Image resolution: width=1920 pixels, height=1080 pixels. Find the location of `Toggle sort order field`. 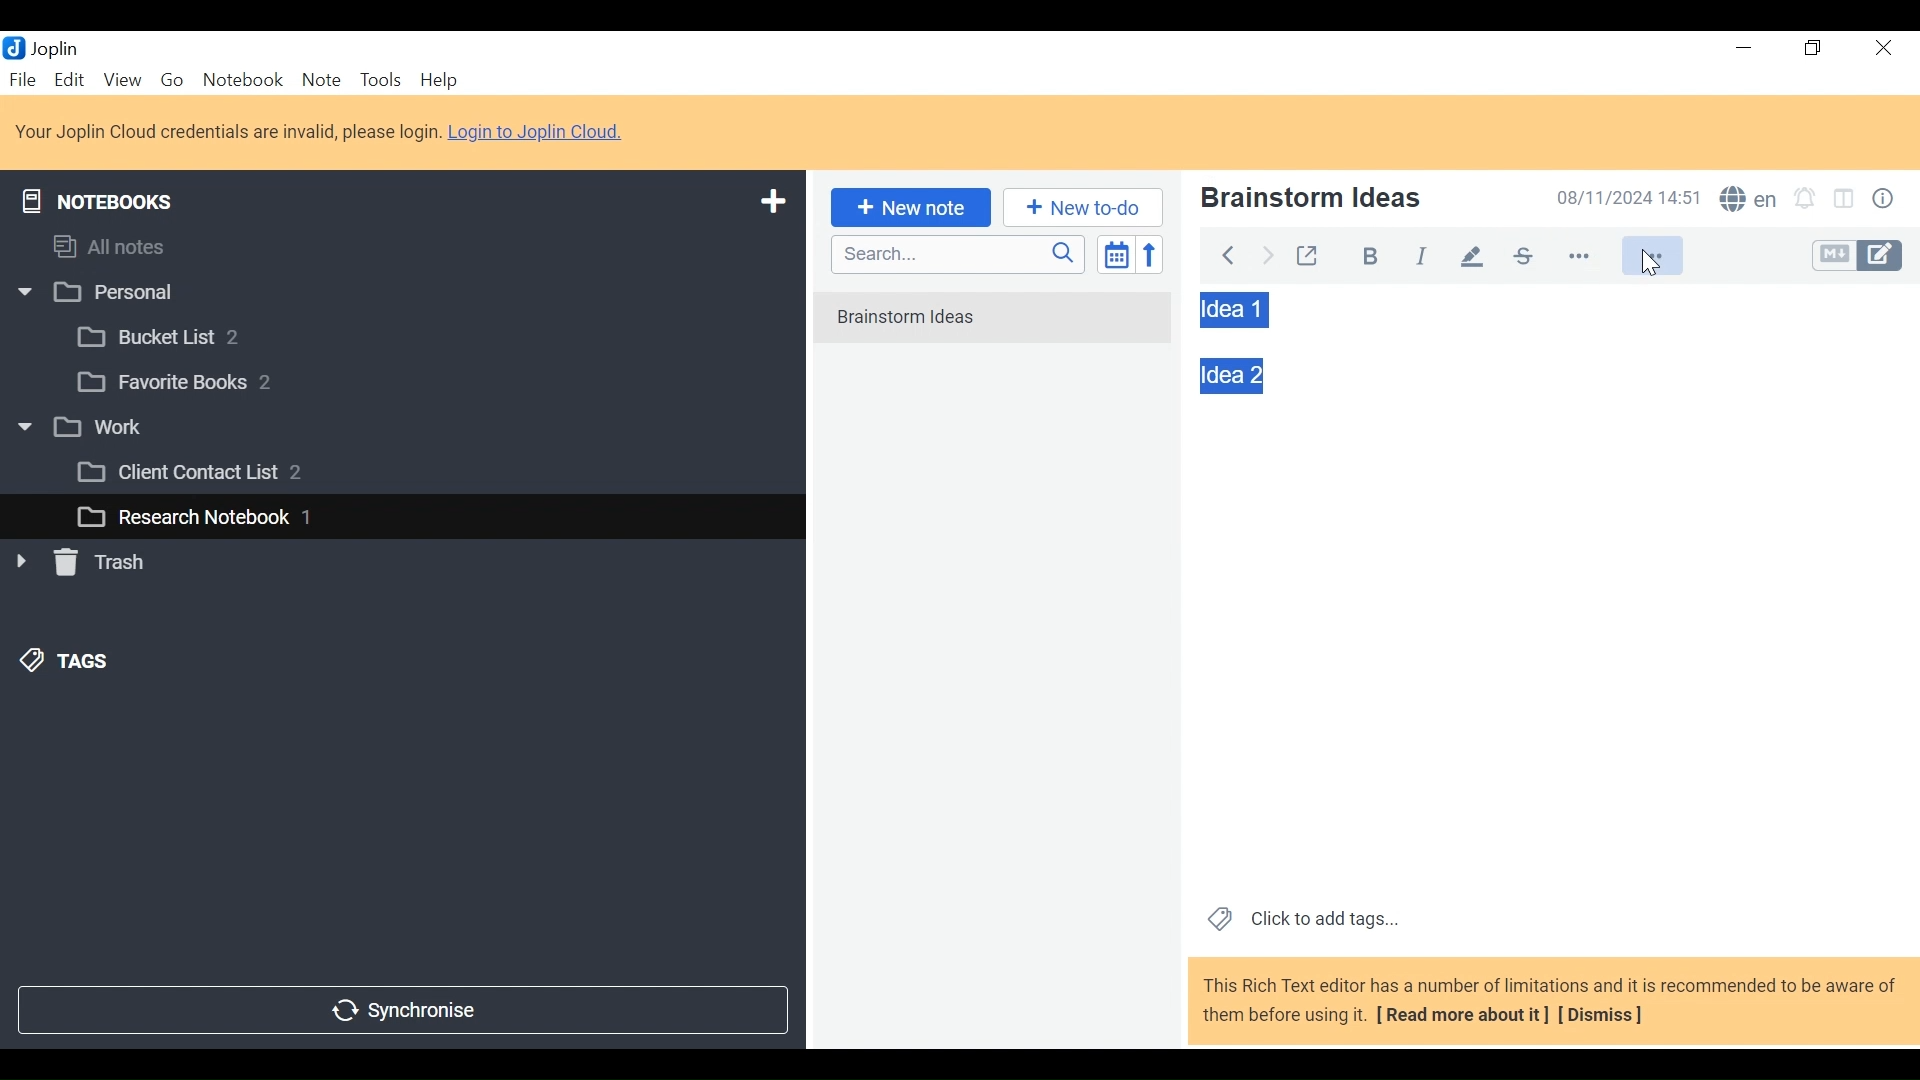

Toggle sort order field is located at coordinates (1114, 253).